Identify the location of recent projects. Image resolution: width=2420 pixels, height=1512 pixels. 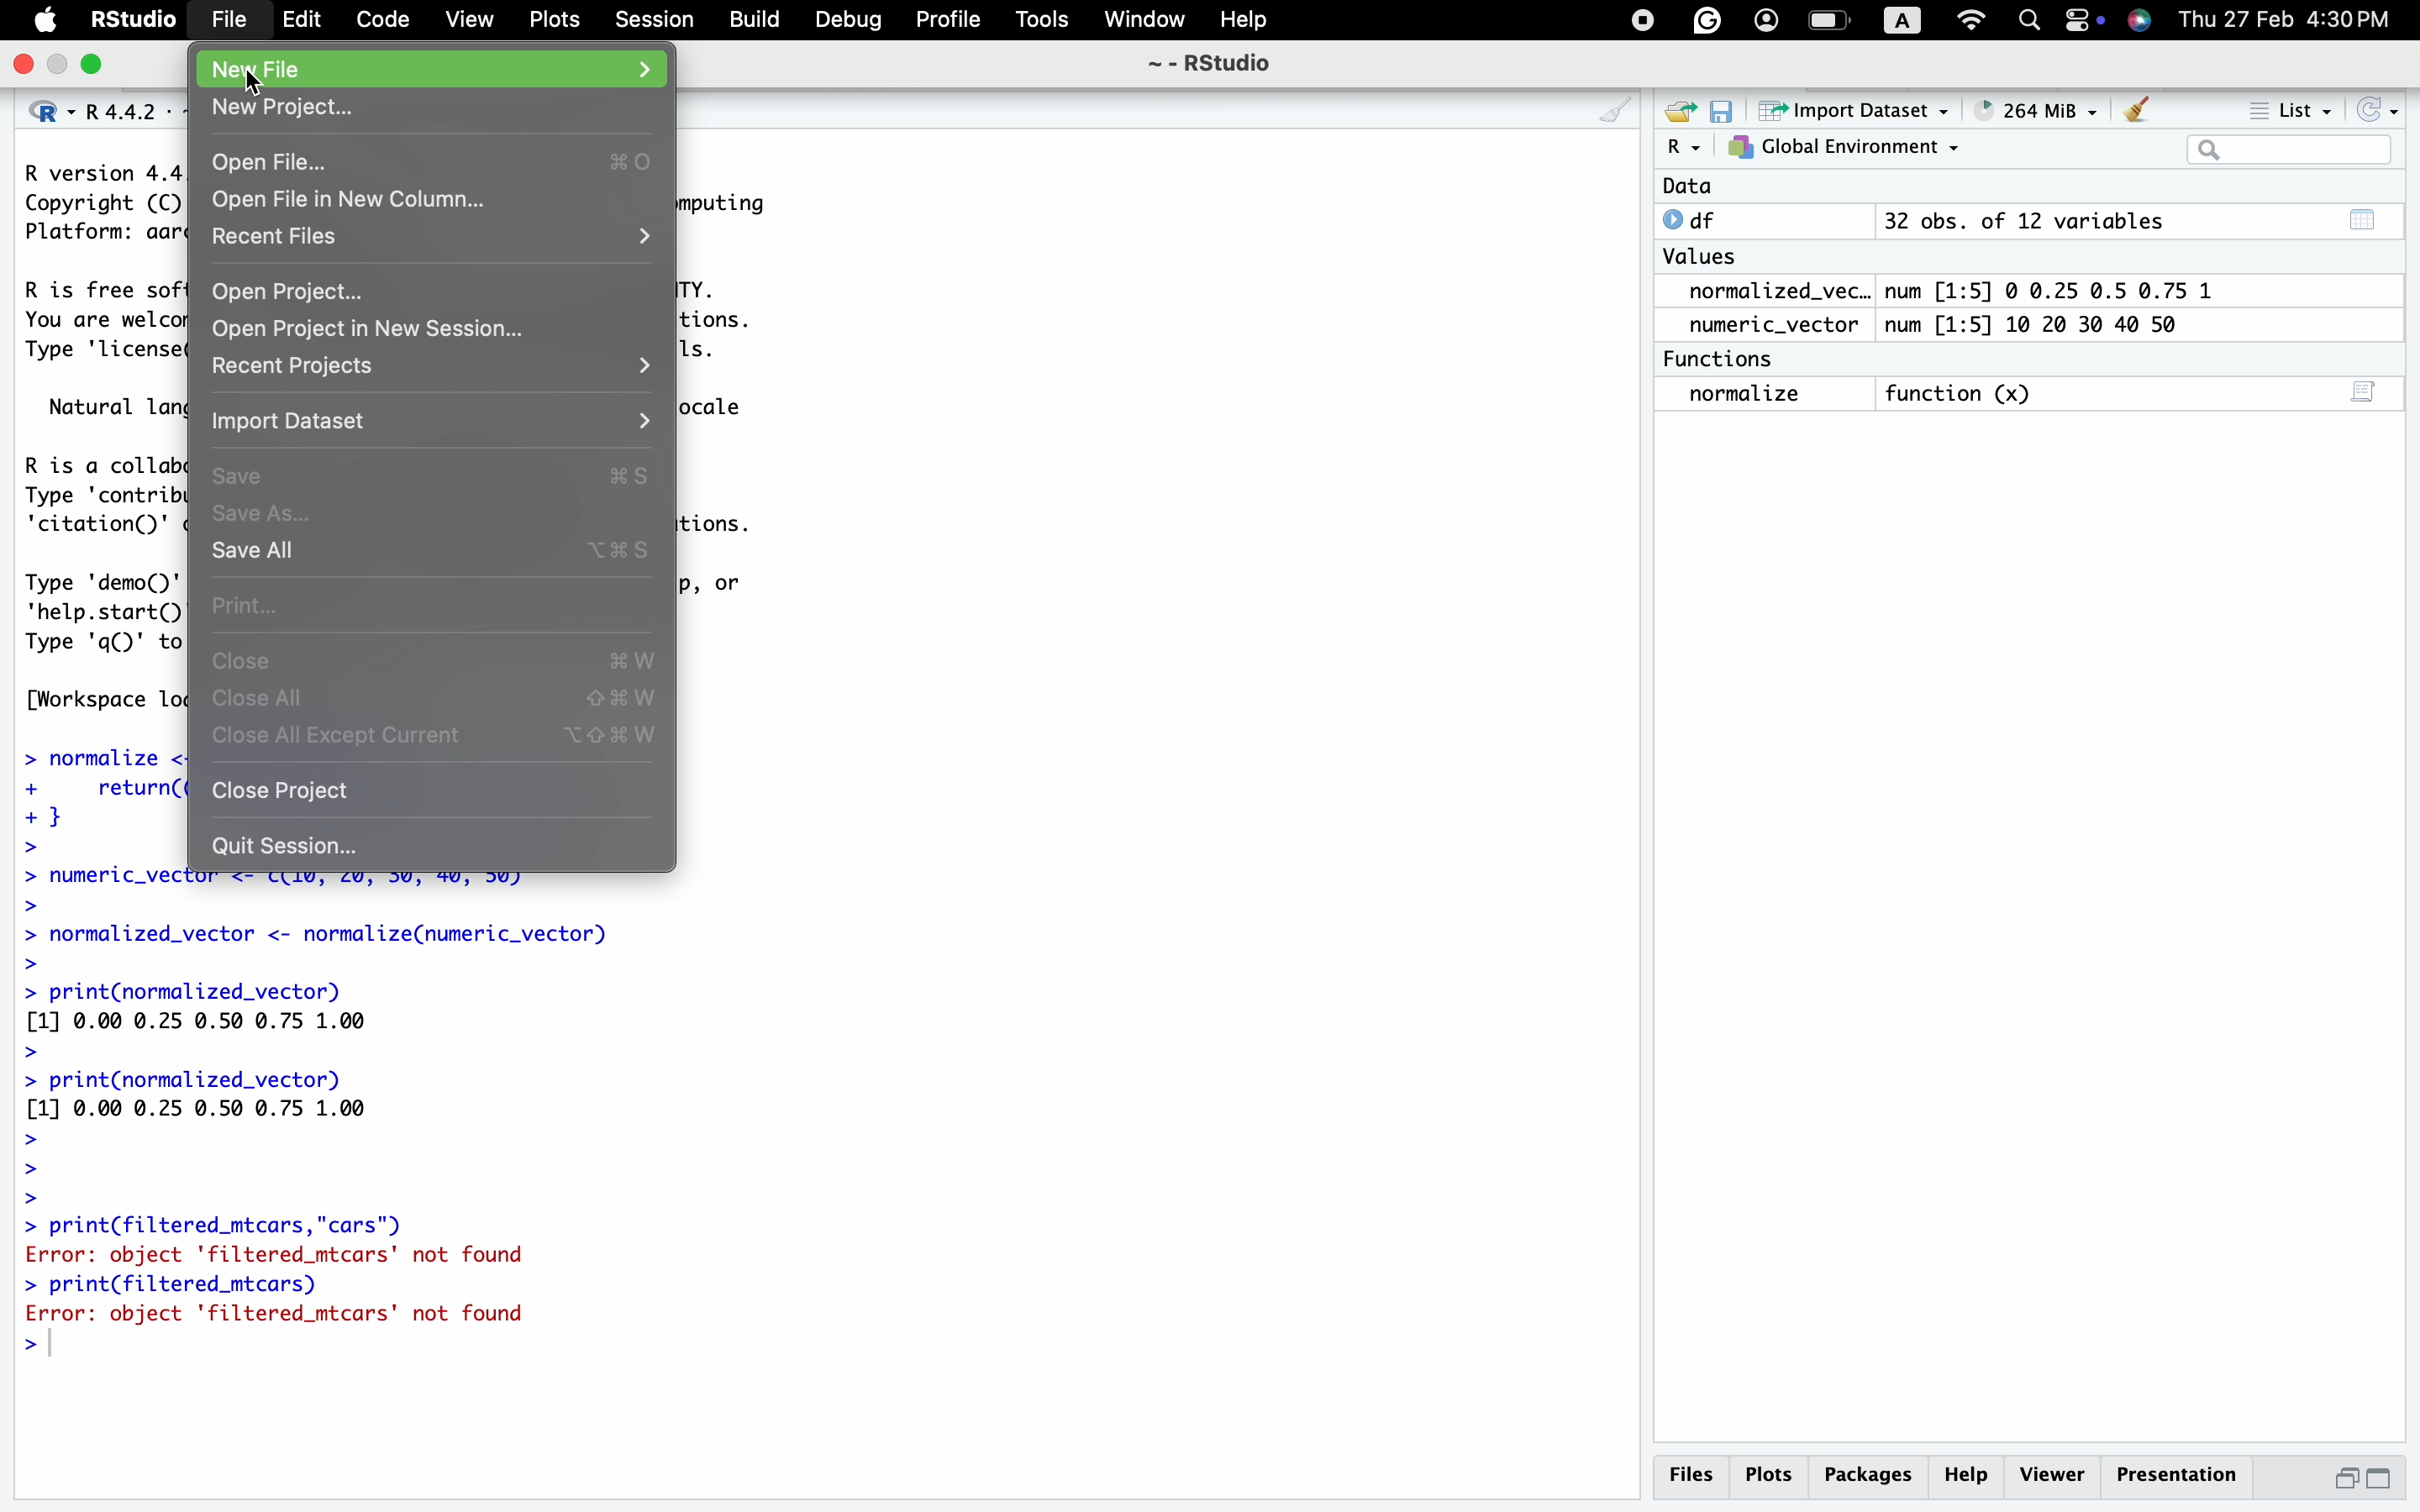
(433, 374).